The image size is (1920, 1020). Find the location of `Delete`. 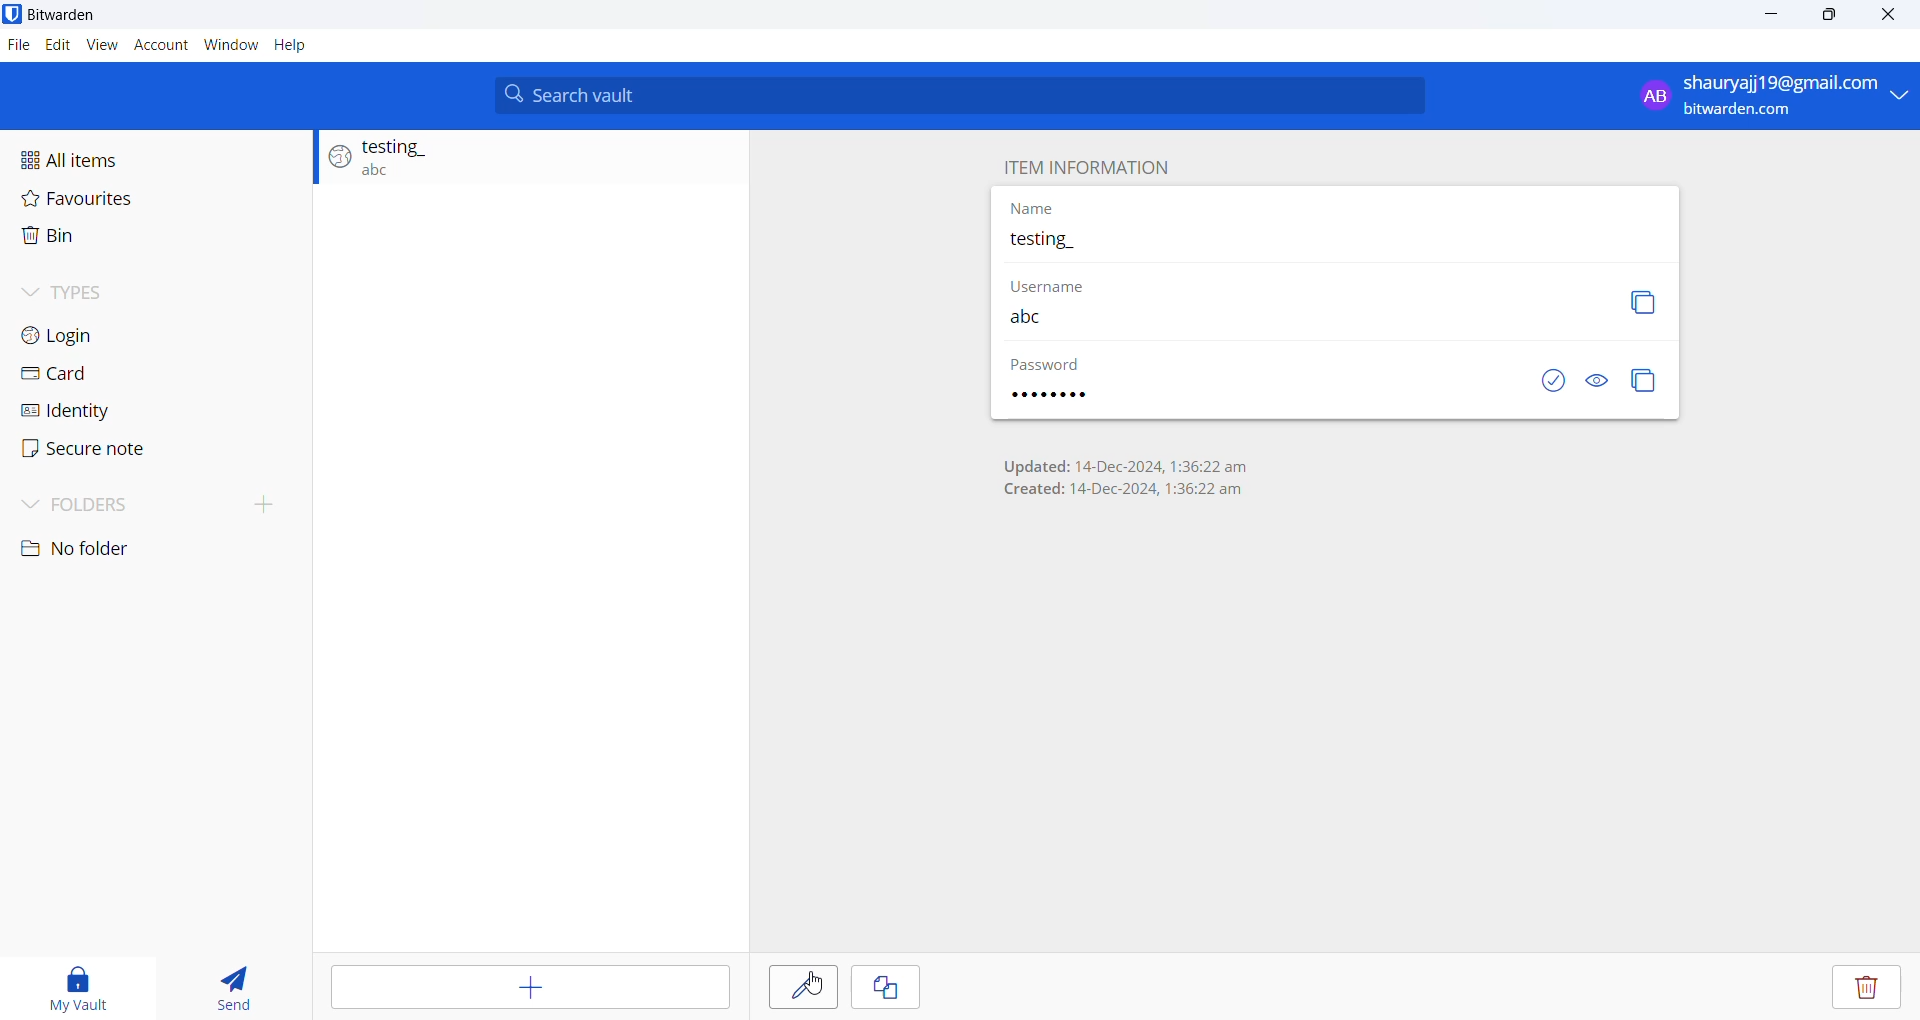

Delete is located at coordinates (1872, 986).